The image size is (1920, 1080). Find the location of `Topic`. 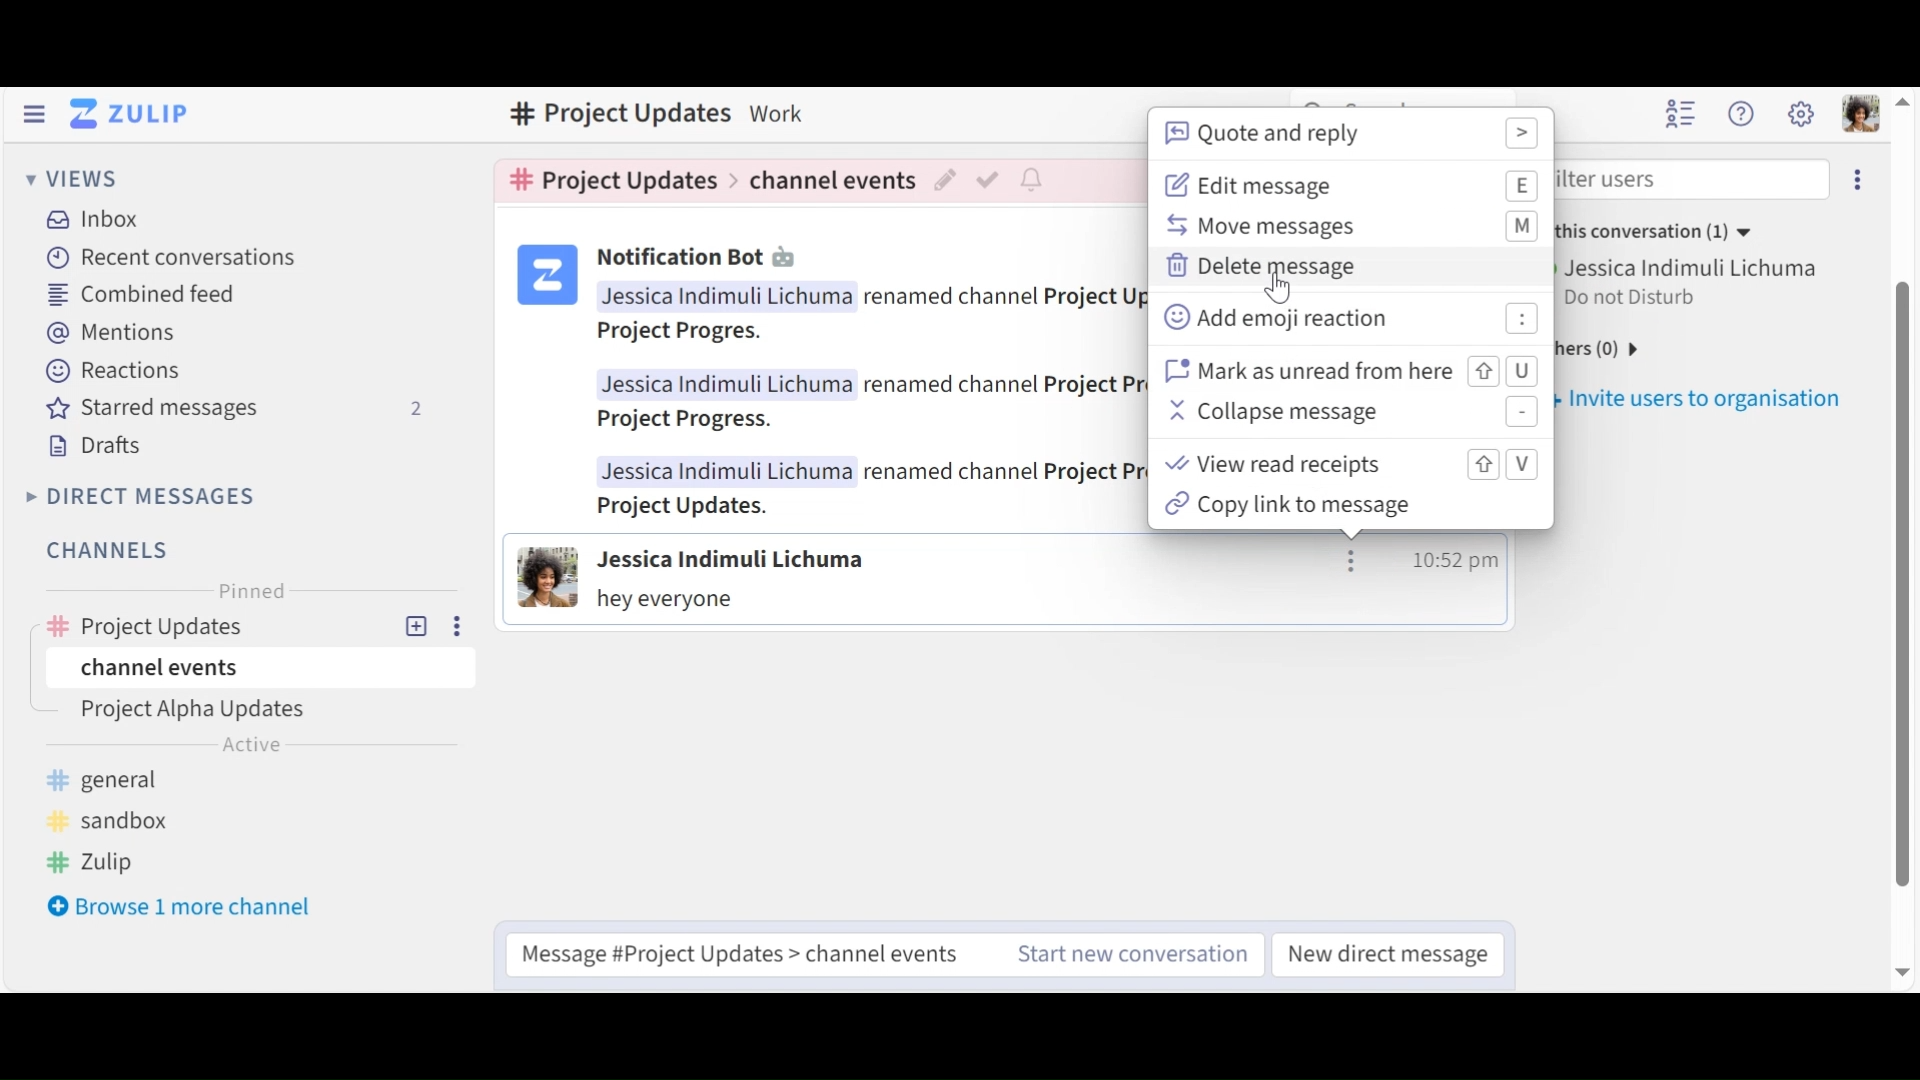

Topic is located at coordinates (265, 712).